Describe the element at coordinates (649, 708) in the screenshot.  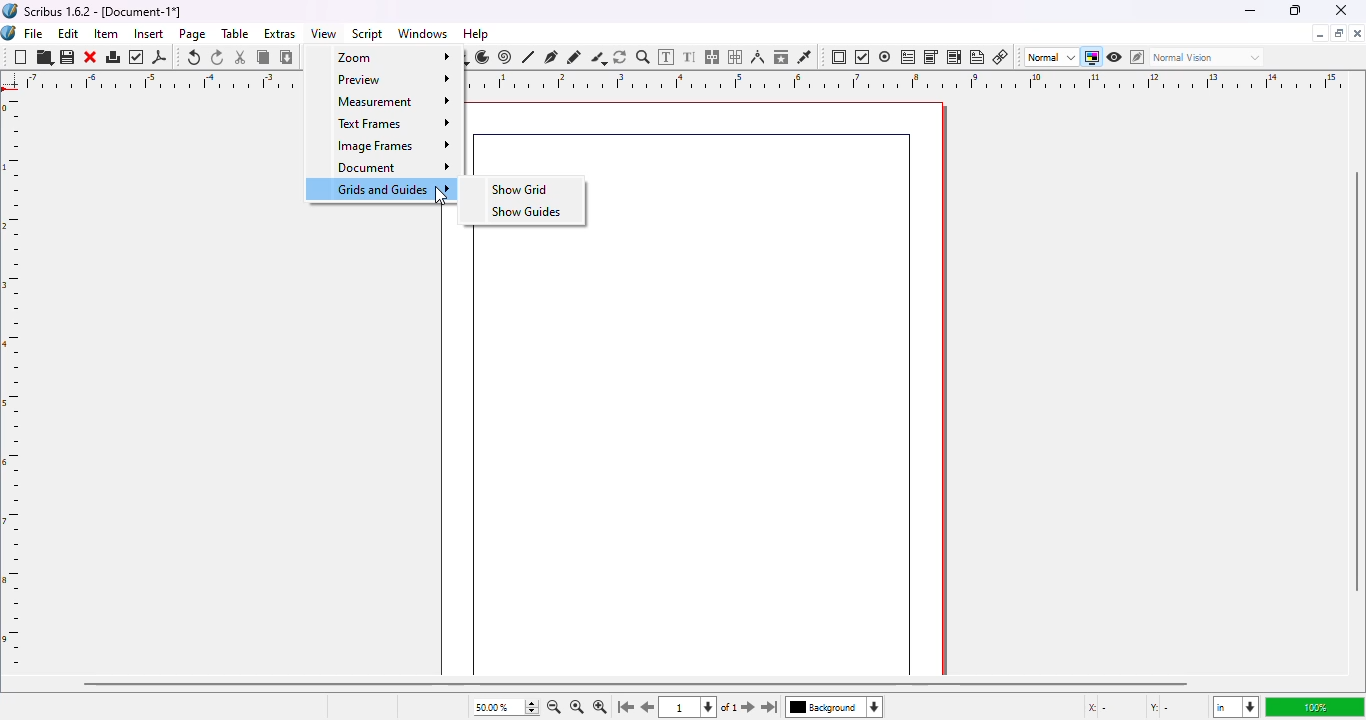
I see `go to the previous pagr` at that location.